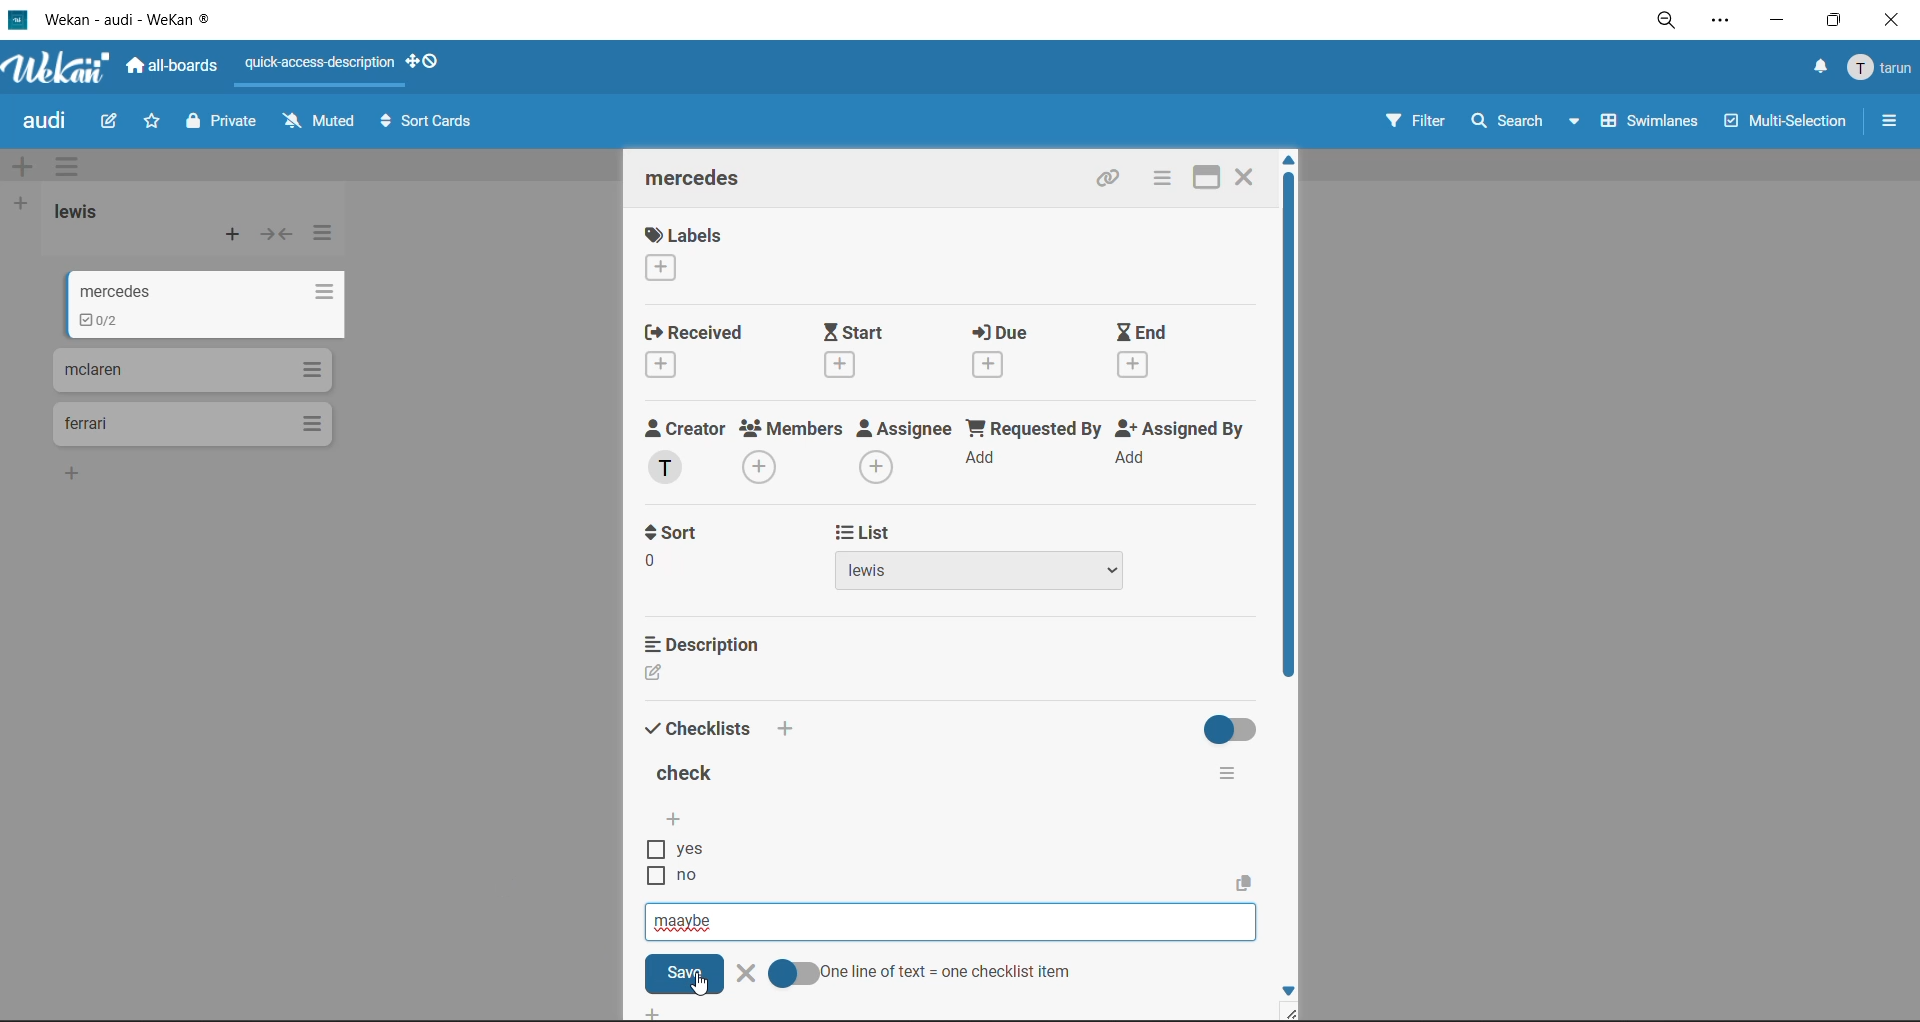 Image resolution: width=1920 pixels, height=1022 pixels. I want to click on list actions, so click(325, 239).